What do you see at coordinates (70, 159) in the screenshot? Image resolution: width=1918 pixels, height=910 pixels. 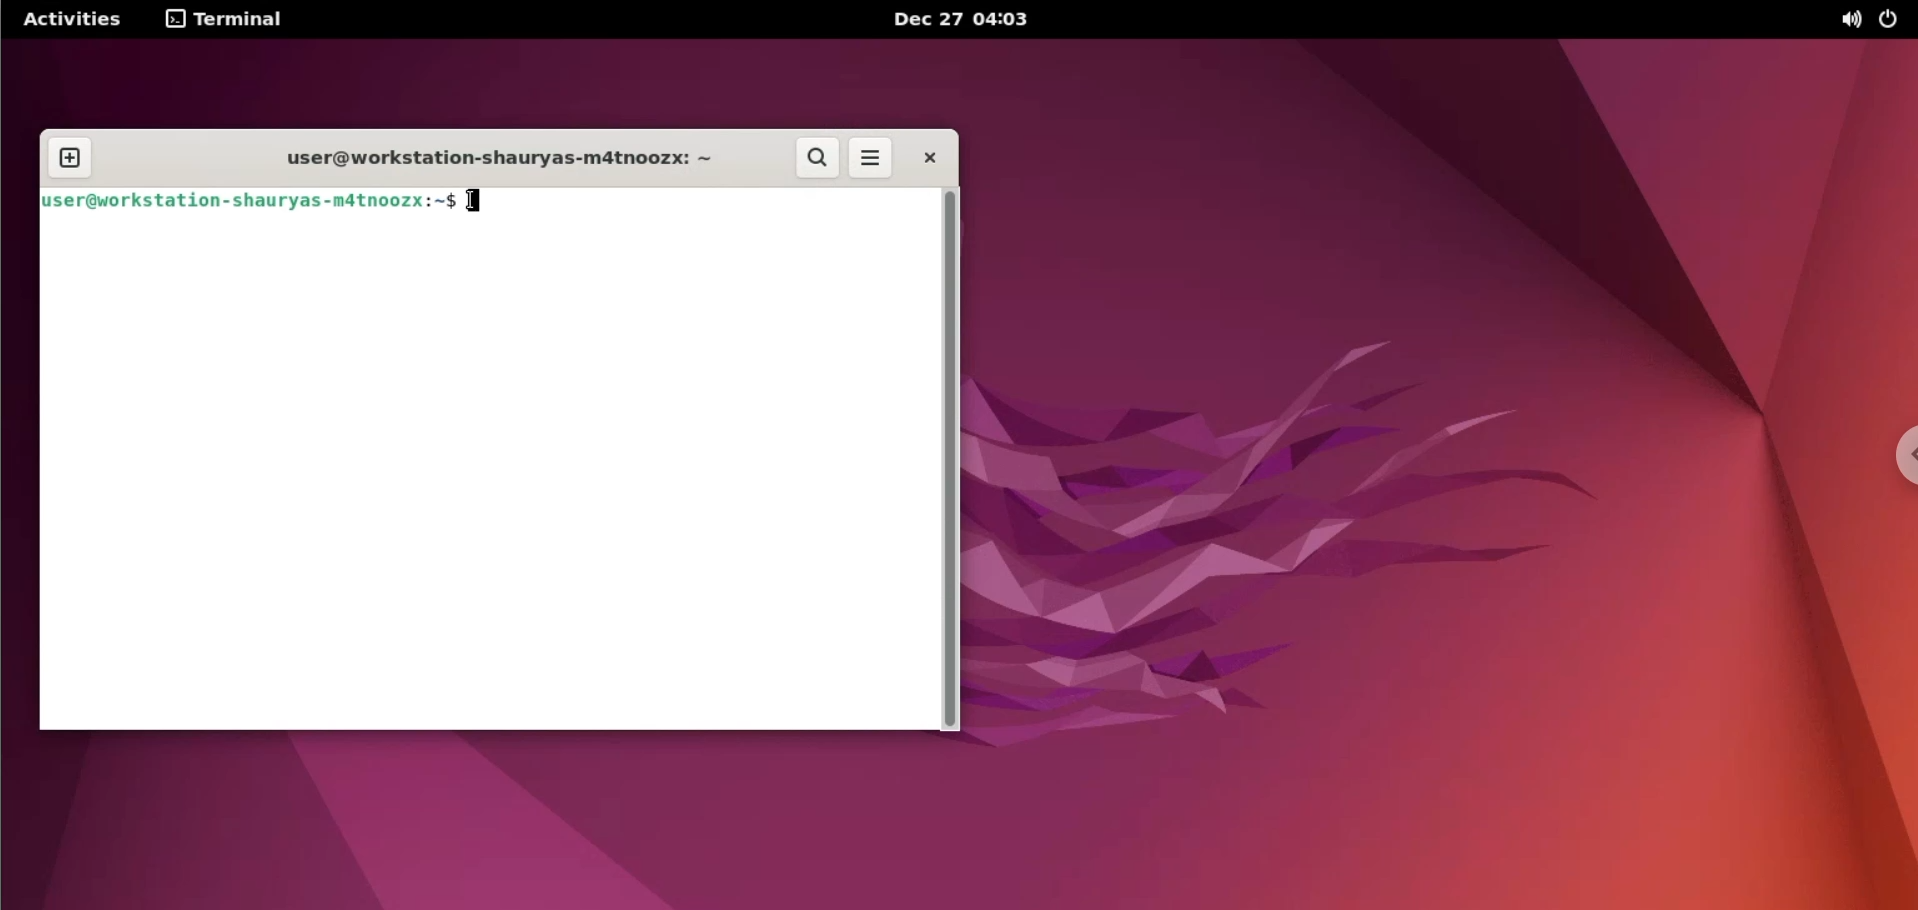 I see `new tab` at bounding box center [70, 159].